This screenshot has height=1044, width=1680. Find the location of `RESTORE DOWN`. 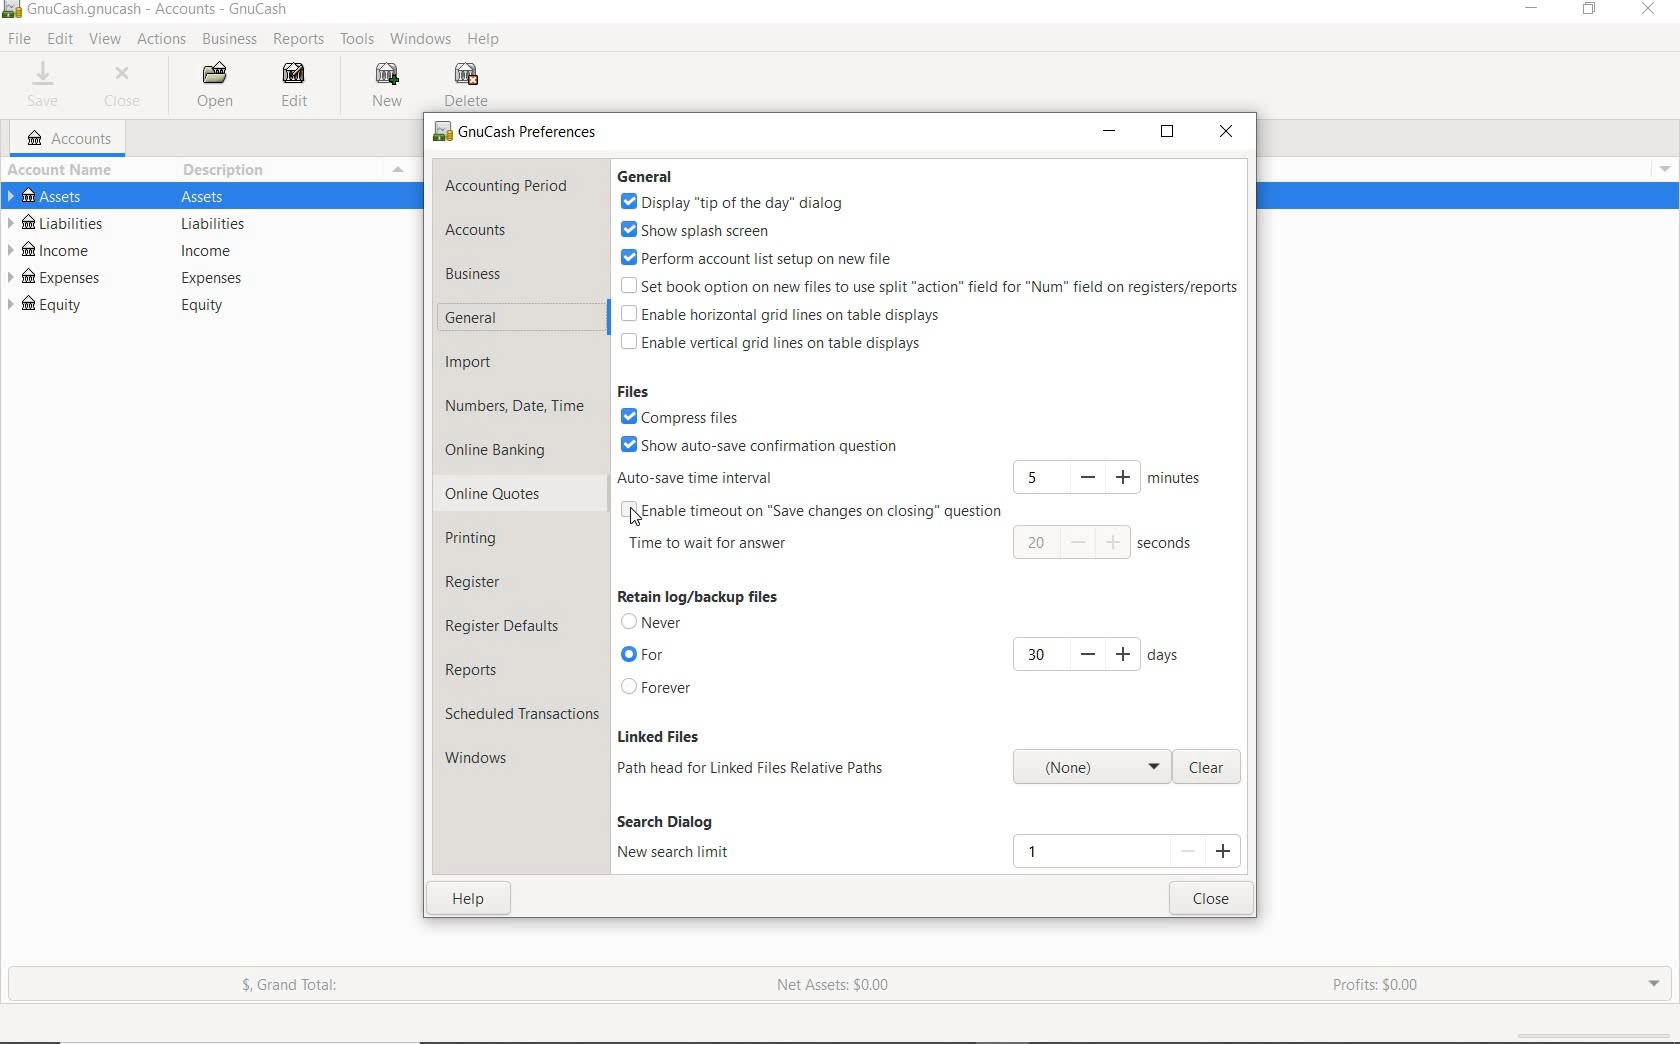

RESTORE DOWN is located at coordinates (1166, 133).